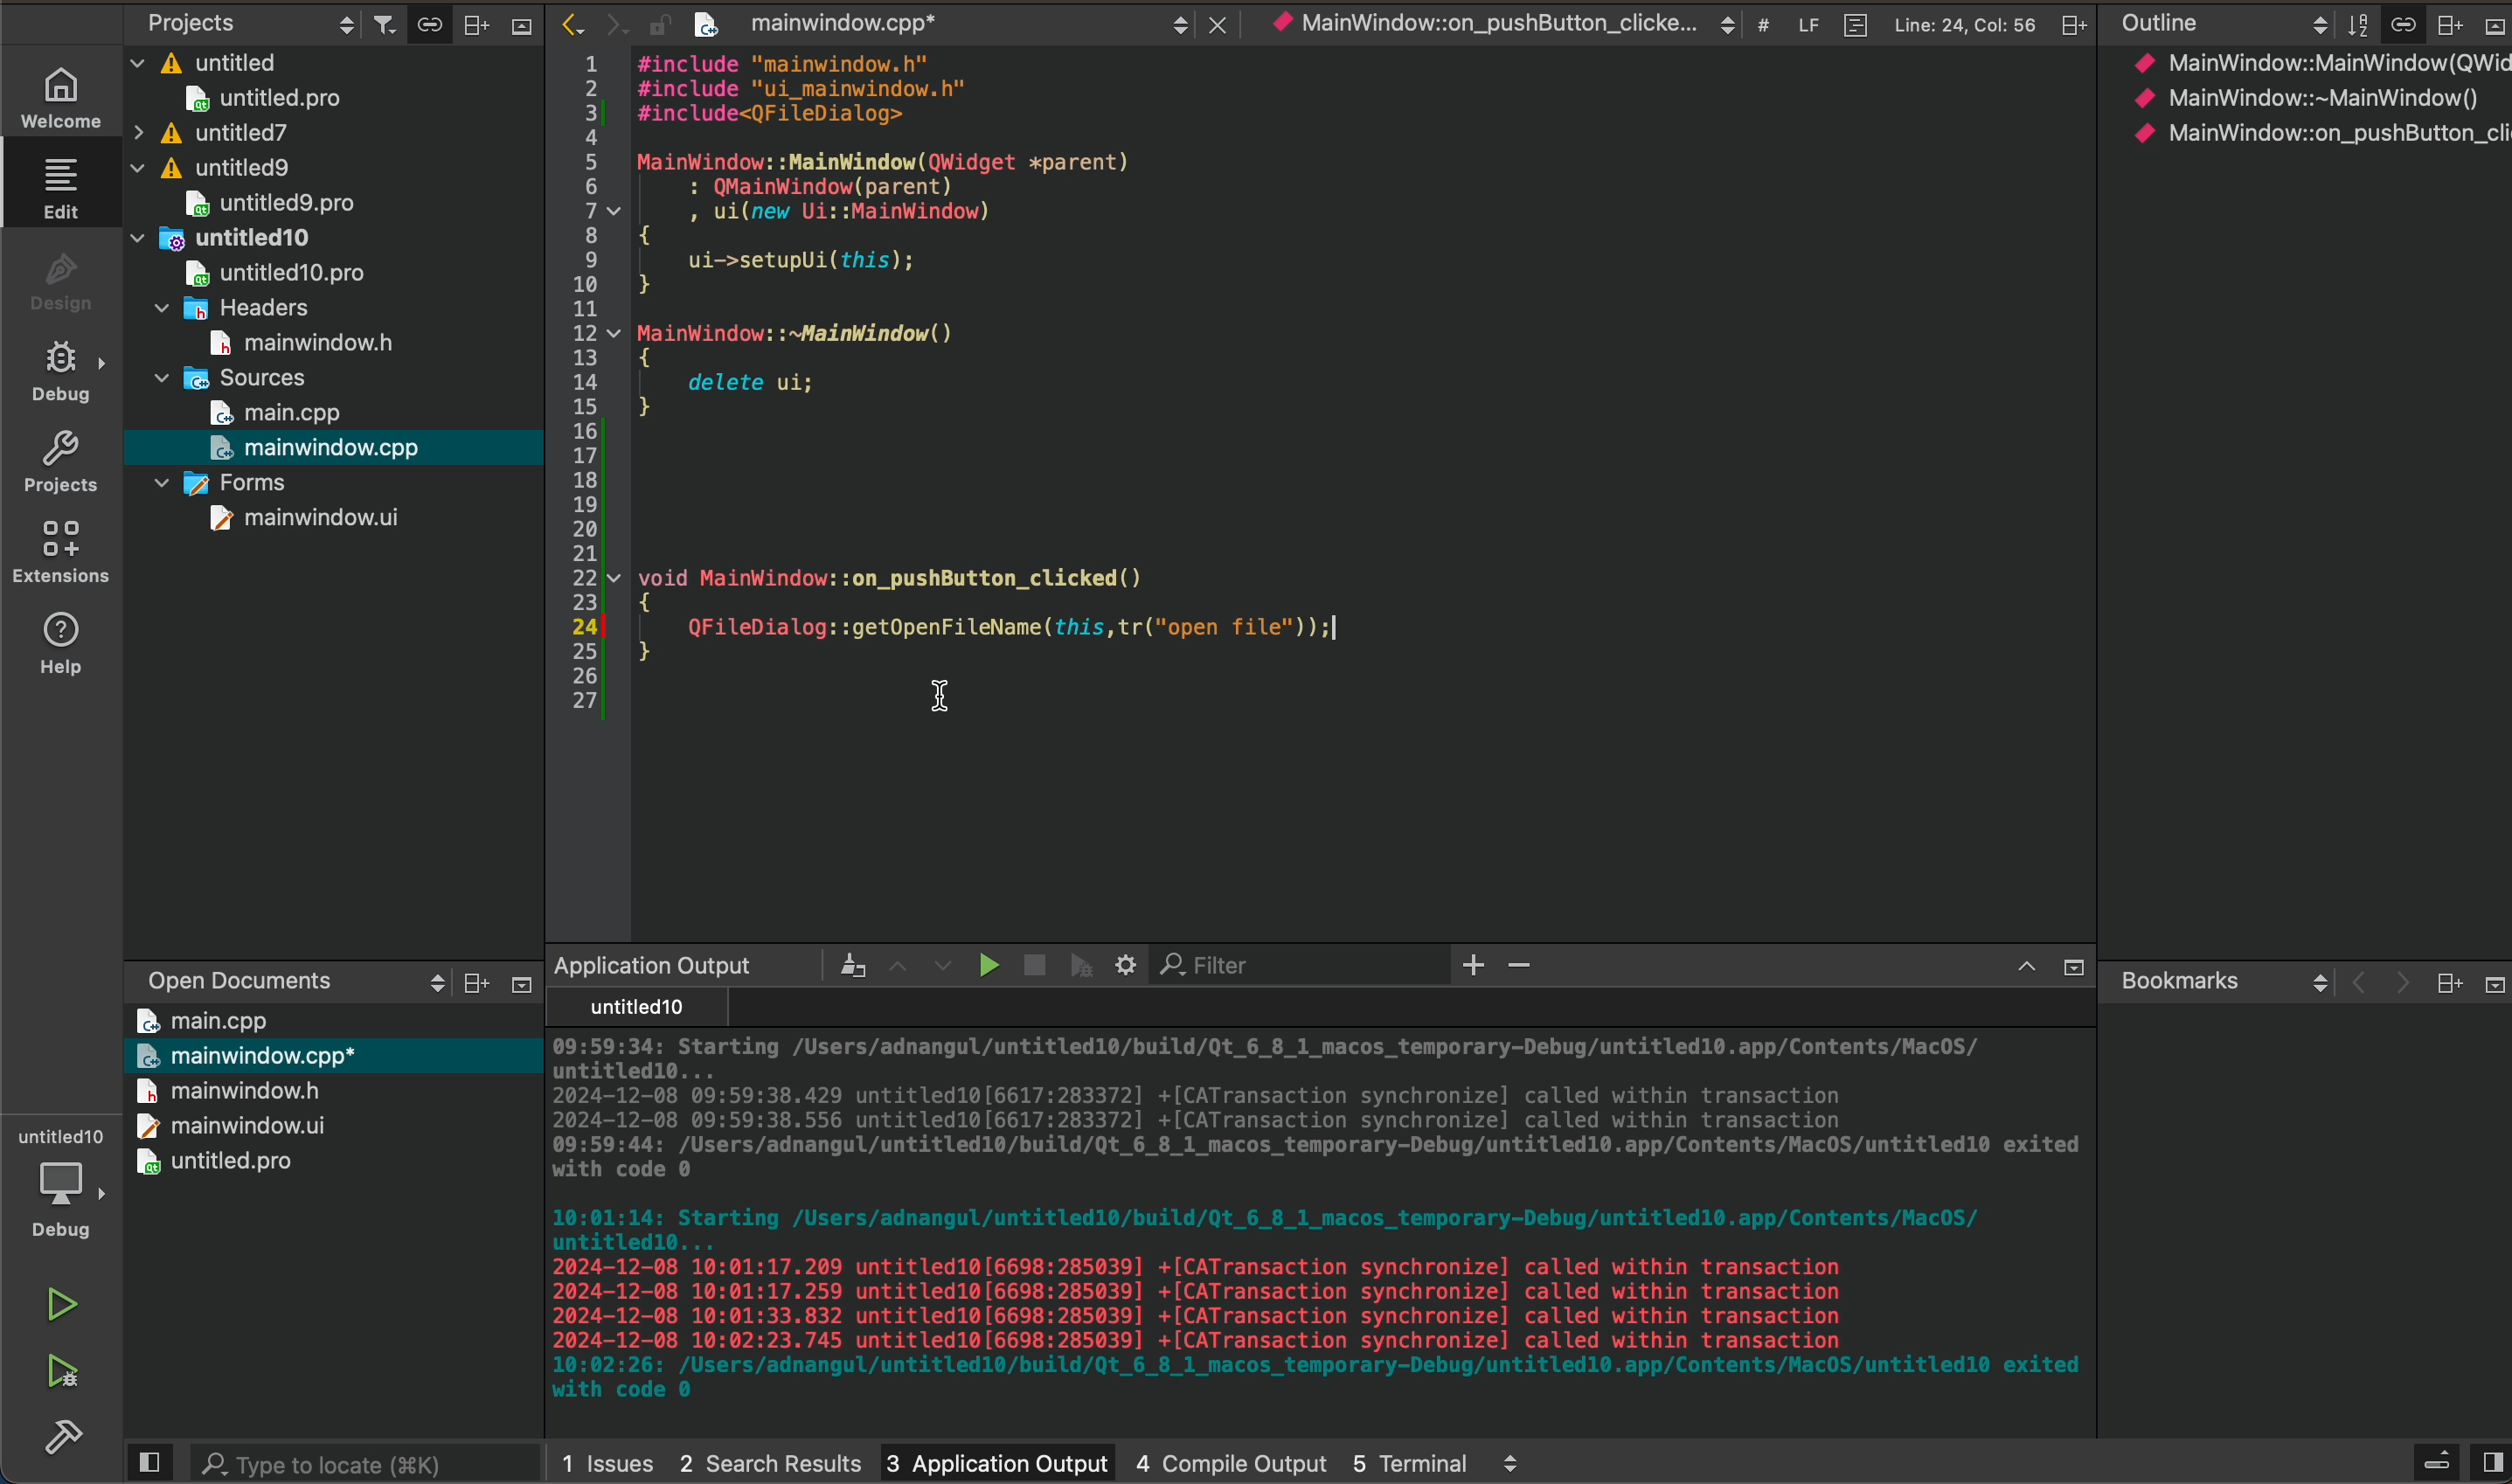 This screenshot has height=1484, width=2512. What do you see at coordinates (2299, 62) in the screenshot?
I see `MainWindow::MainWindow (Q` at bounding box center [2299, 62].